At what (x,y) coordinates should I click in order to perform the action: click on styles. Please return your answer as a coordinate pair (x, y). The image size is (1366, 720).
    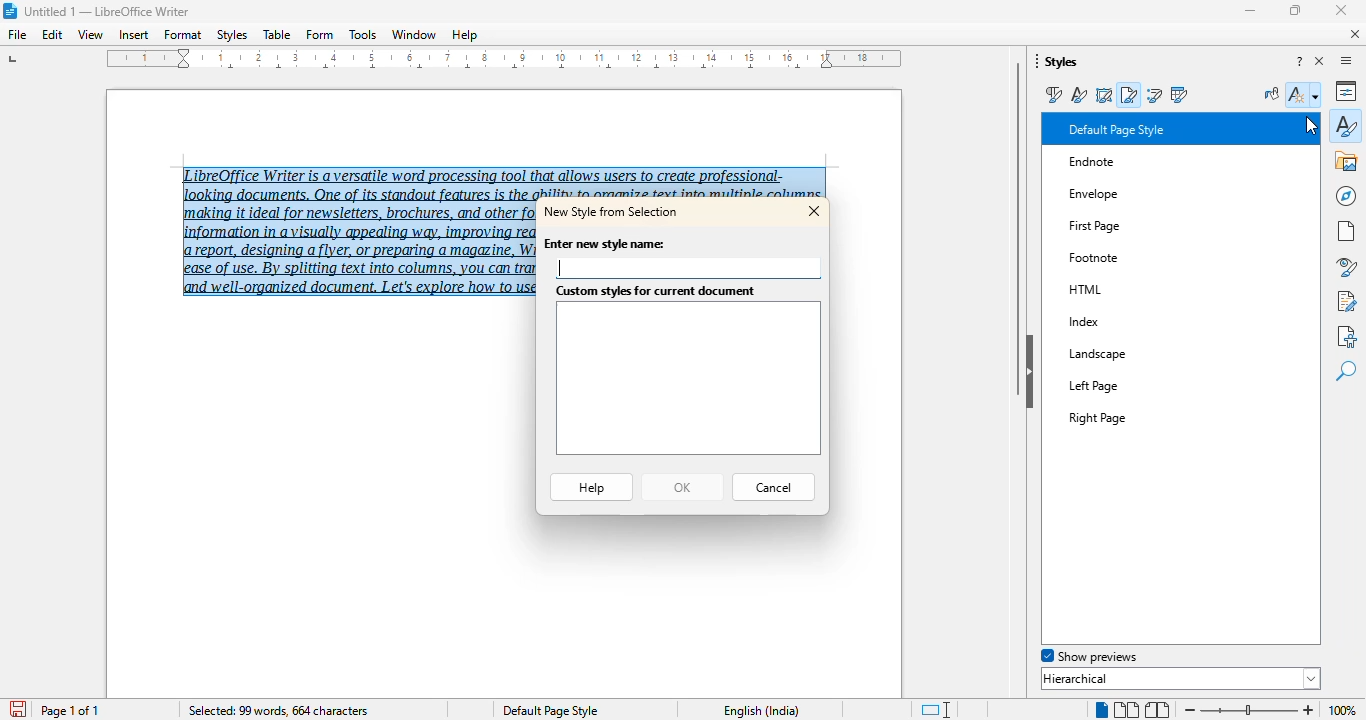
    Looking at the image, I should click on (232, 35).